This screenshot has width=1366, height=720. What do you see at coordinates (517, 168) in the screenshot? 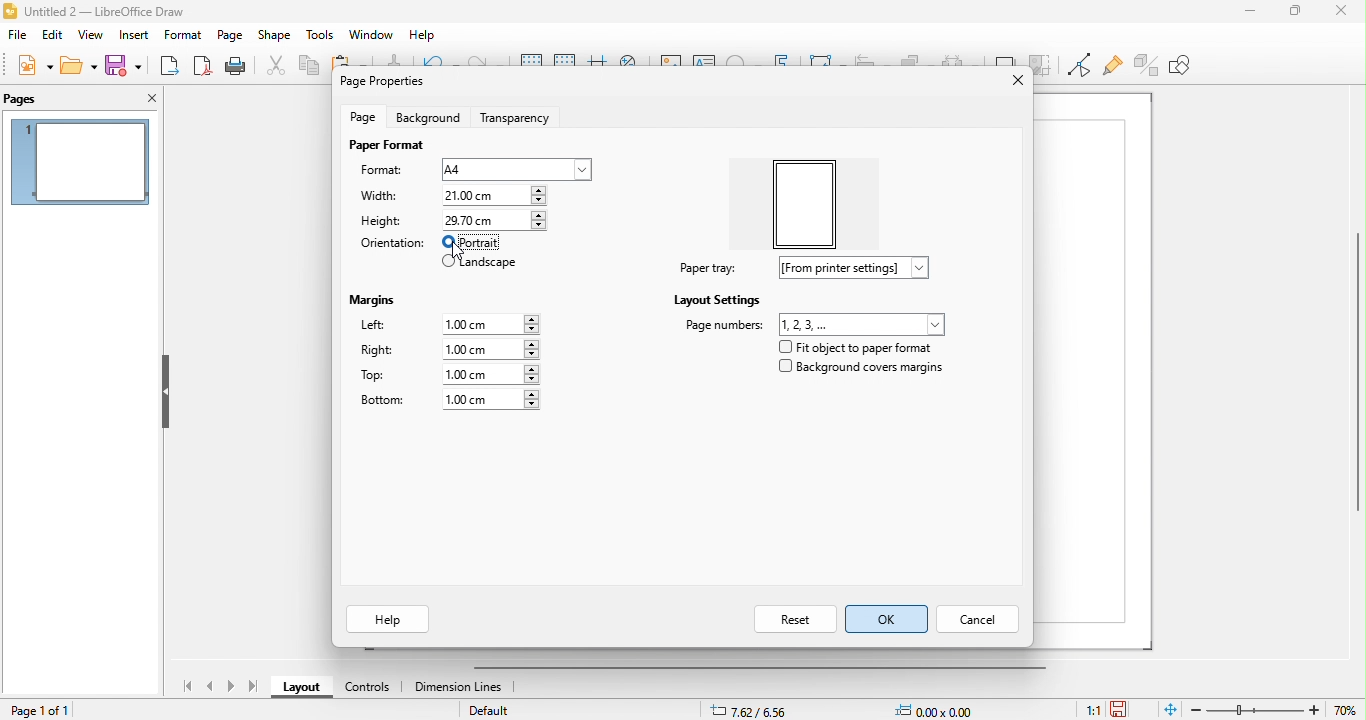
I see `A4` at bounding box center [517, 168].